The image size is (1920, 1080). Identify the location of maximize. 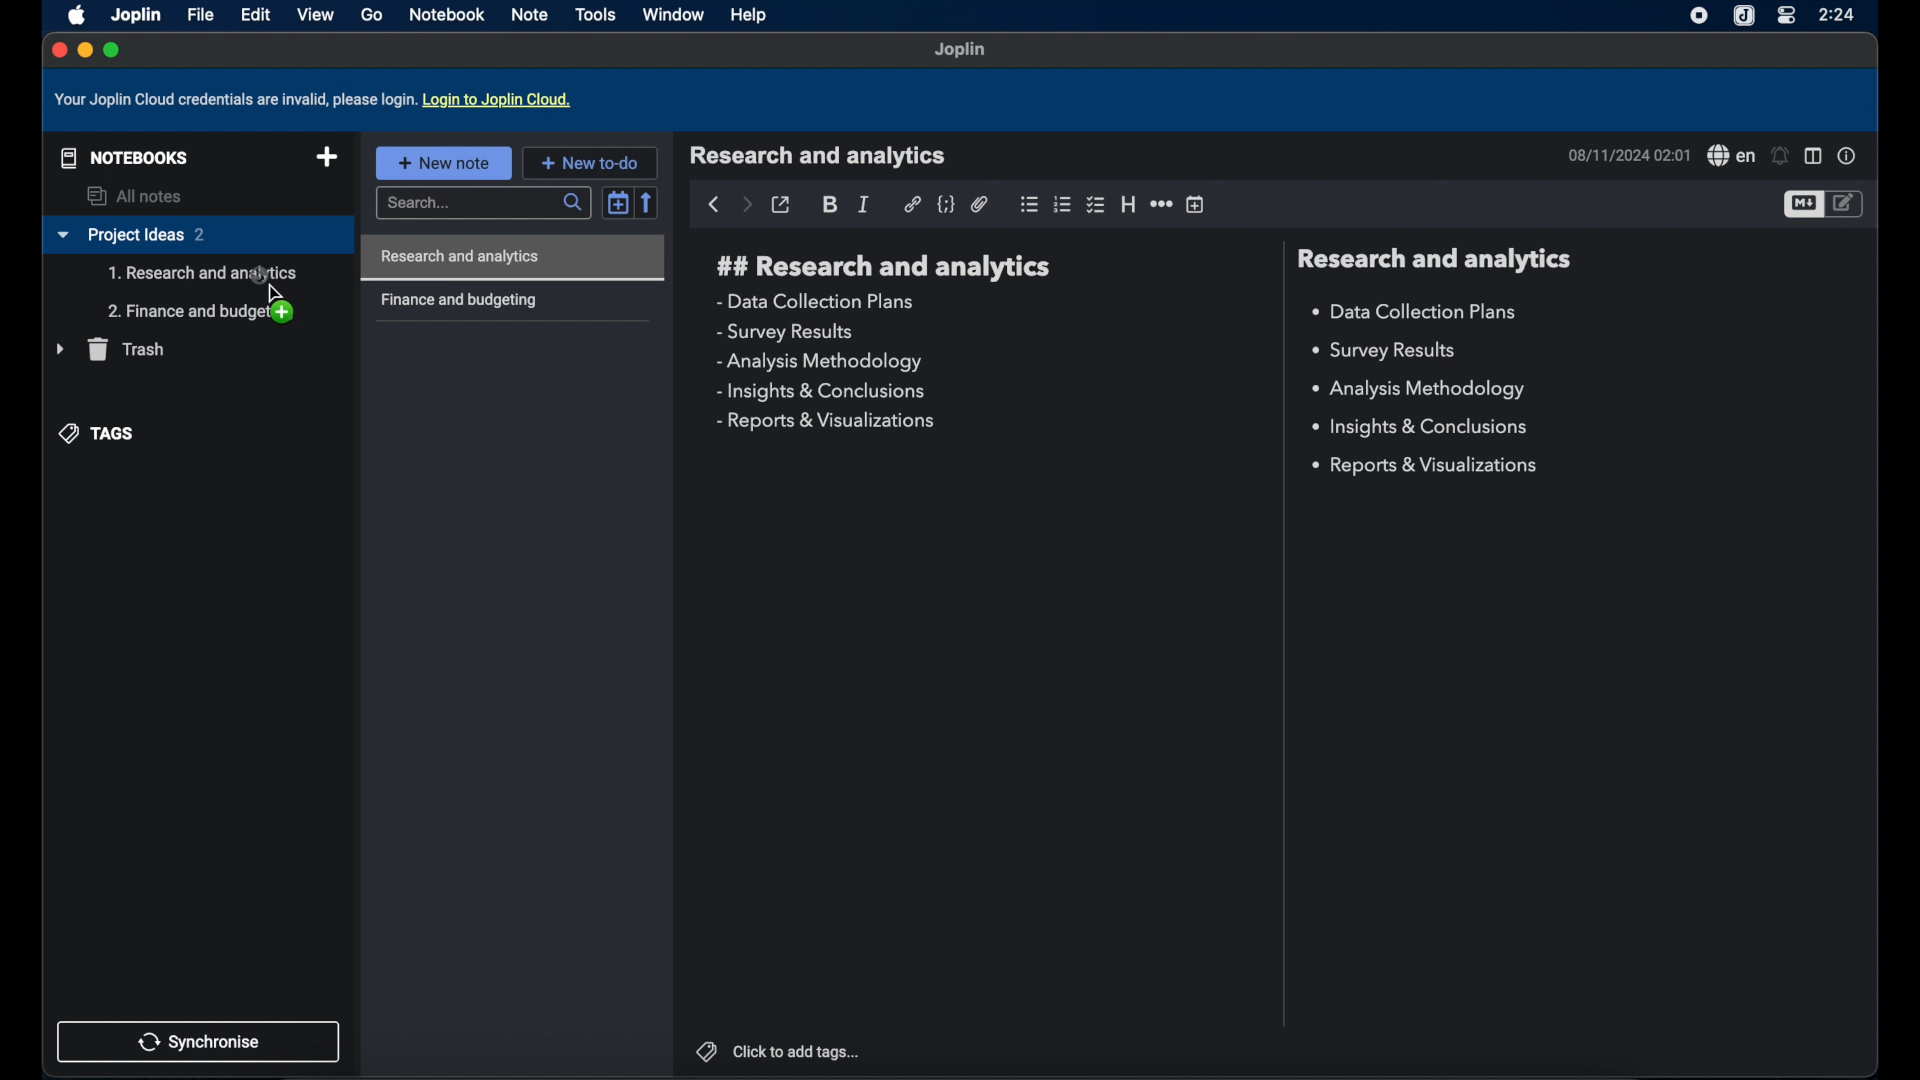
(113, 50).